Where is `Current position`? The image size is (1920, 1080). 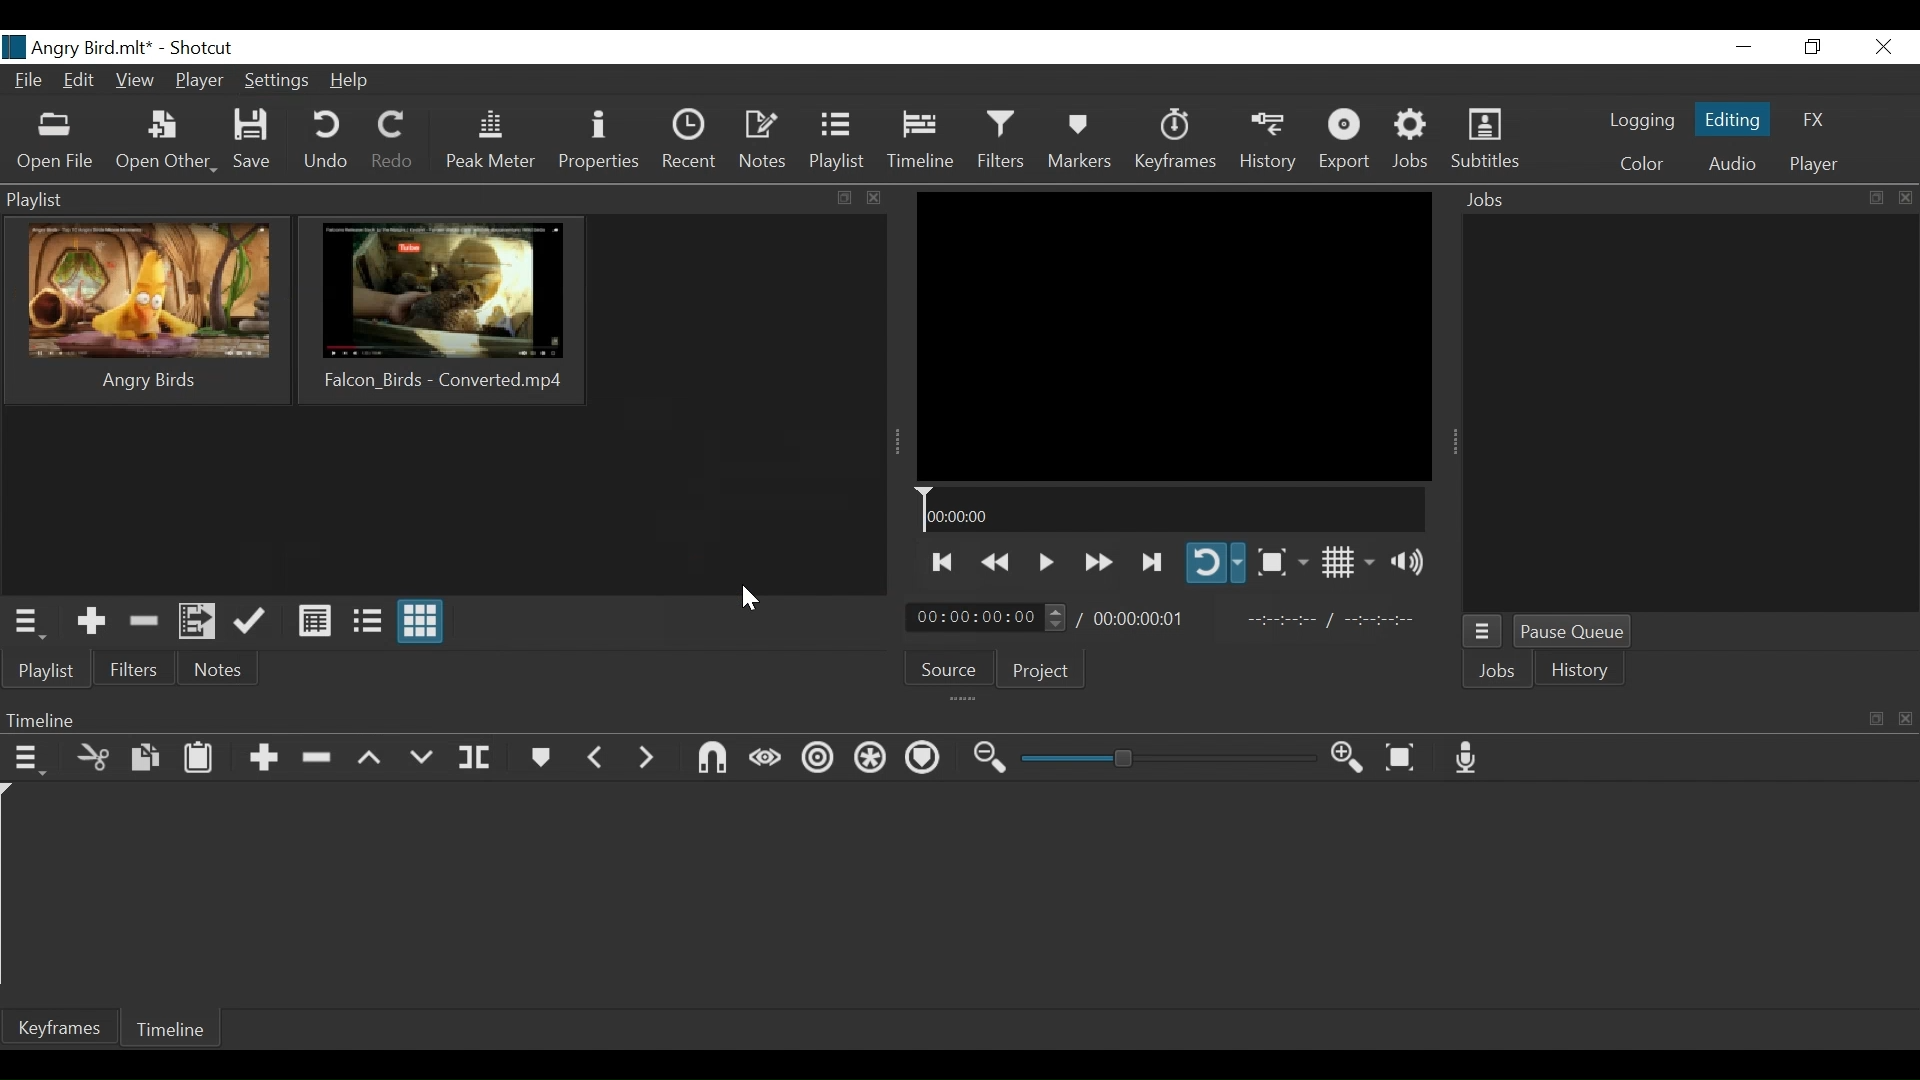 Current position is located at coordinates (987, 618).